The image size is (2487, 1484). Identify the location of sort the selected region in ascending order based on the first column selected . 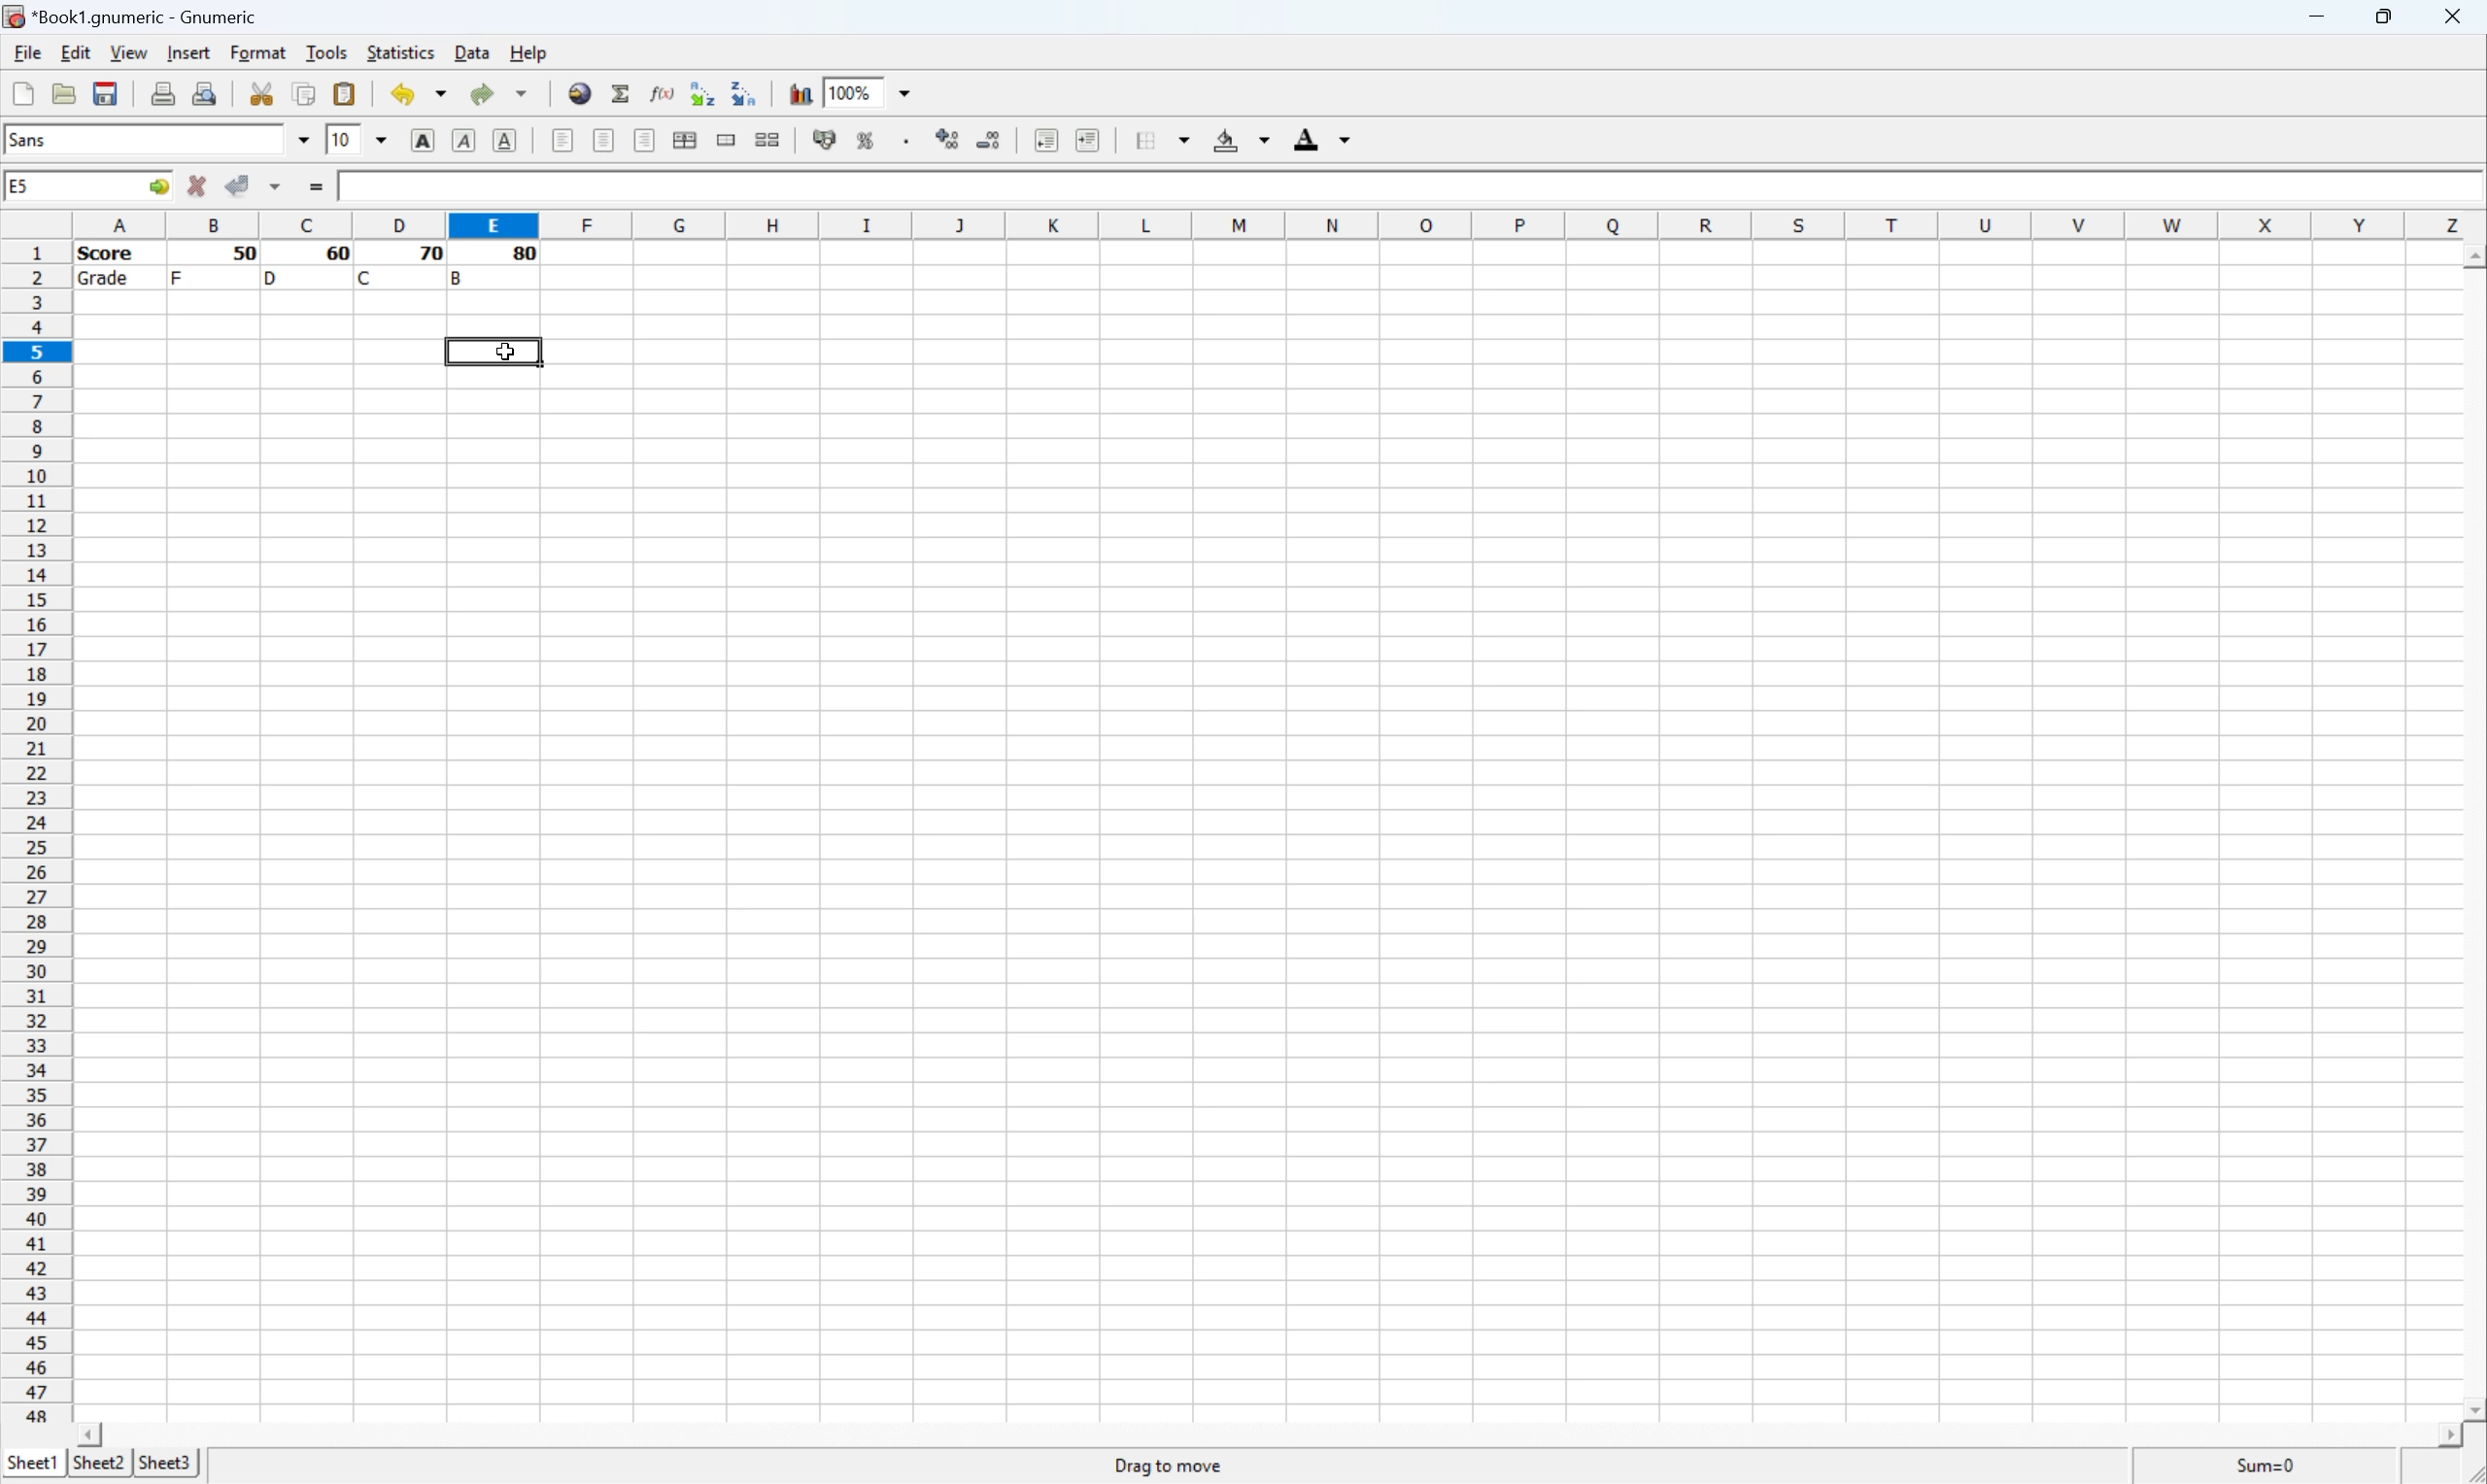
(700, 92).